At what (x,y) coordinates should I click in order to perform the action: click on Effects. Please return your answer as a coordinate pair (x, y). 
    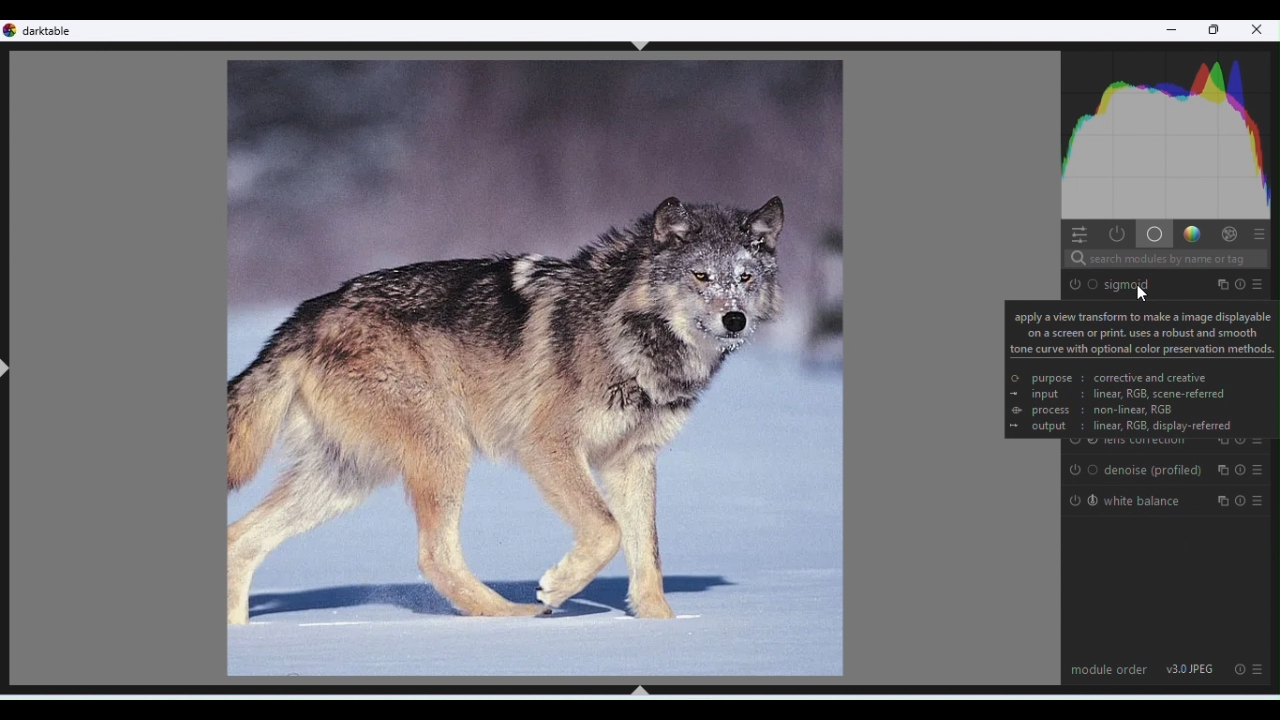
    Looking at the image, I should click on (1229, 233).